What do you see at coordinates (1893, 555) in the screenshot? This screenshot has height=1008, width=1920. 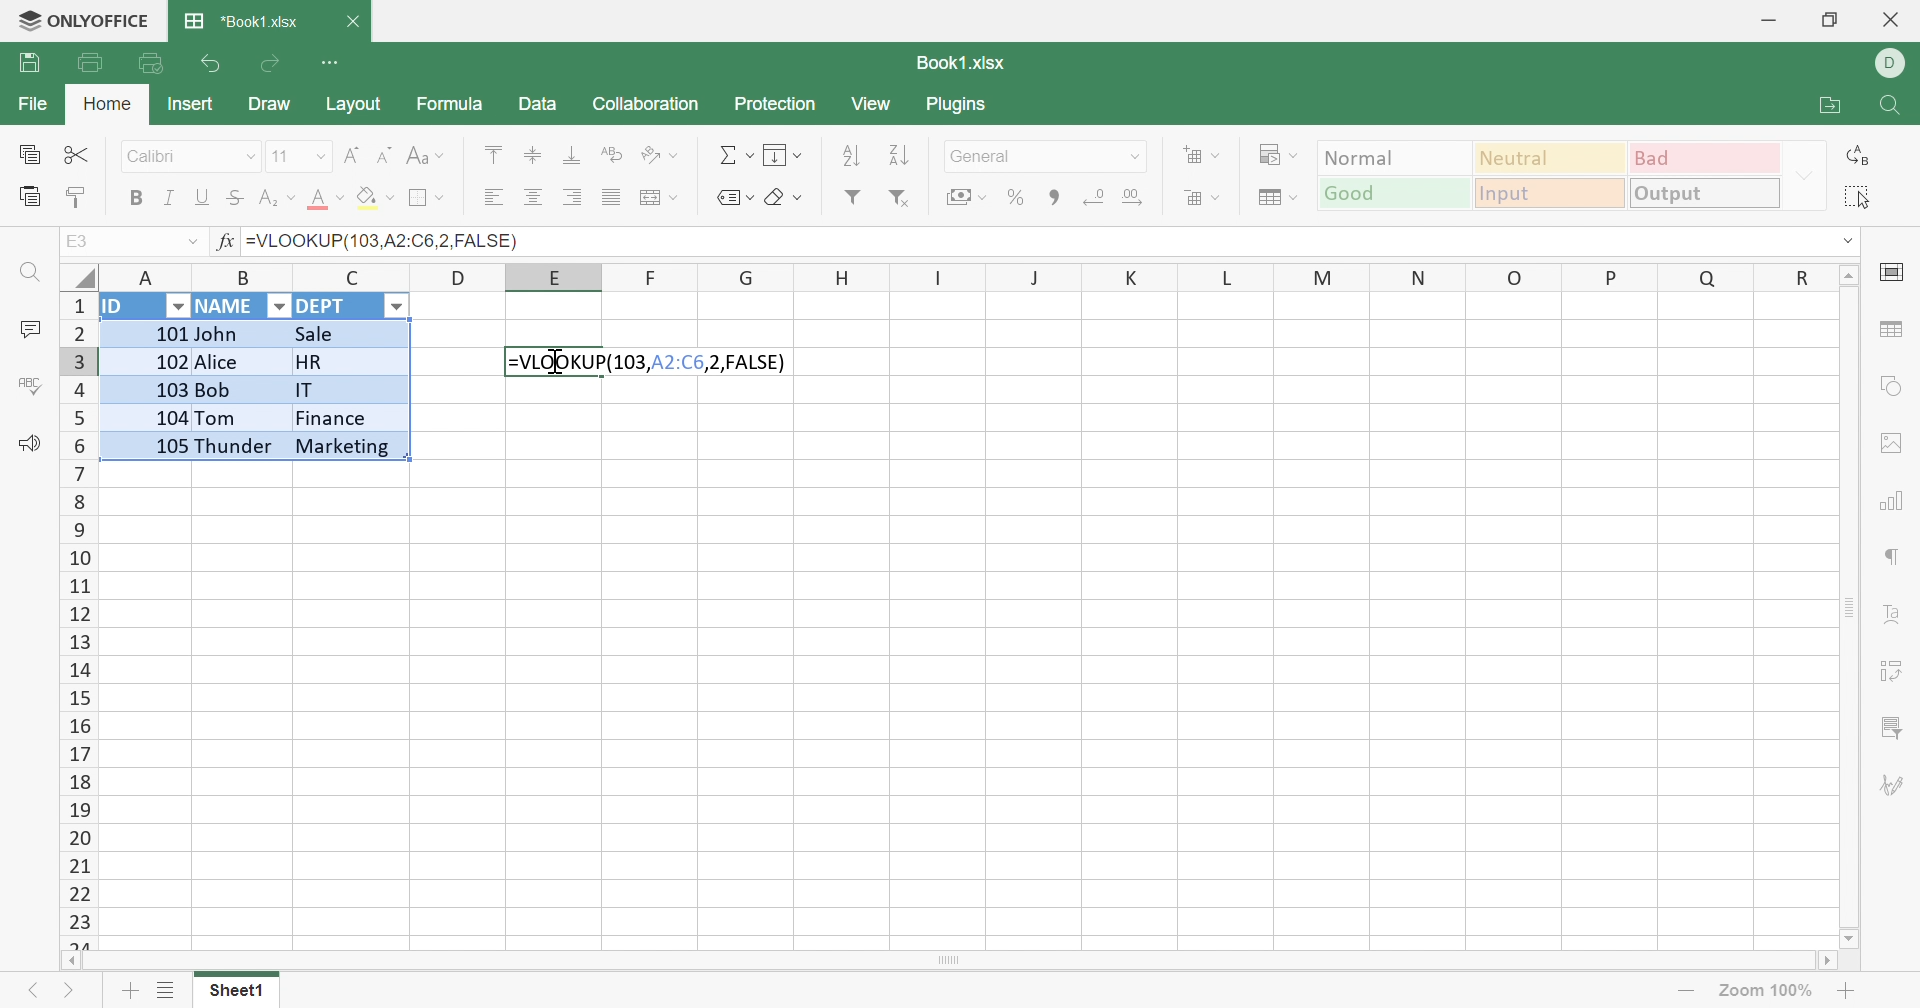 I see `Paragraph settings` at bounding box center [1893, 555].